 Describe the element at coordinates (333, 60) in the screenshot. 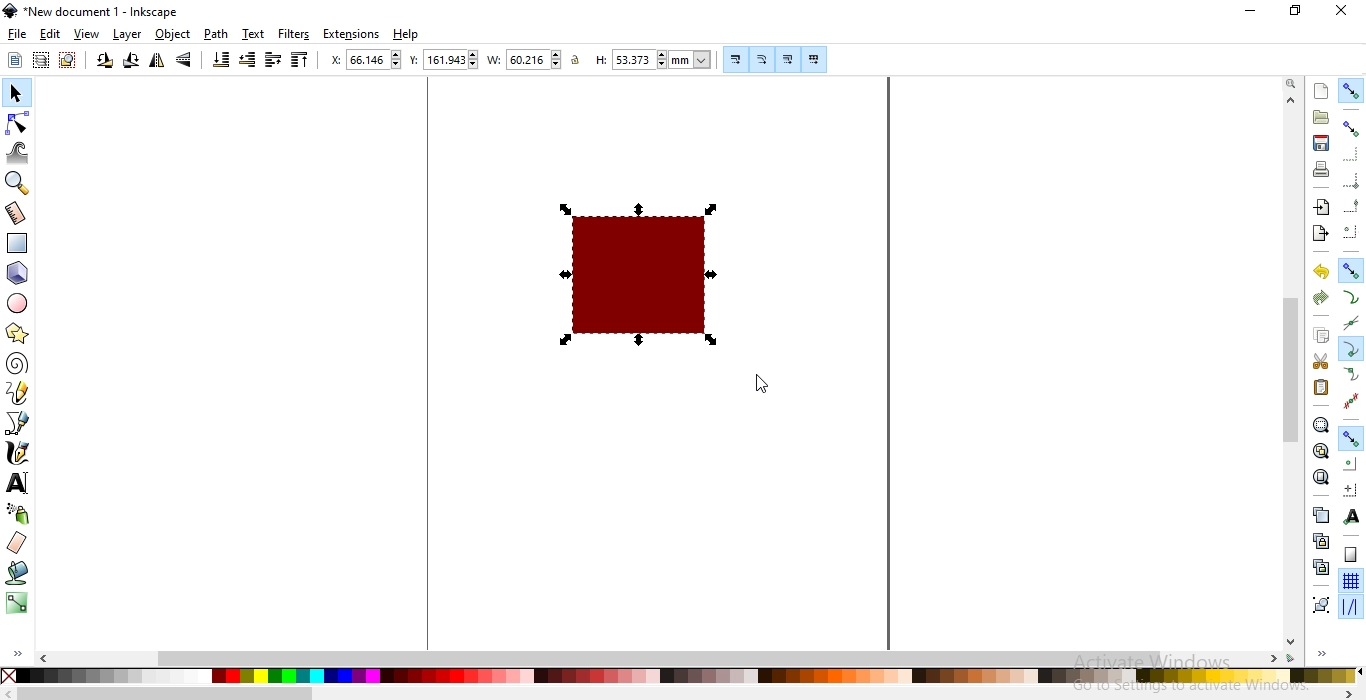

I see `horizontal coordinate of selection` at that location.